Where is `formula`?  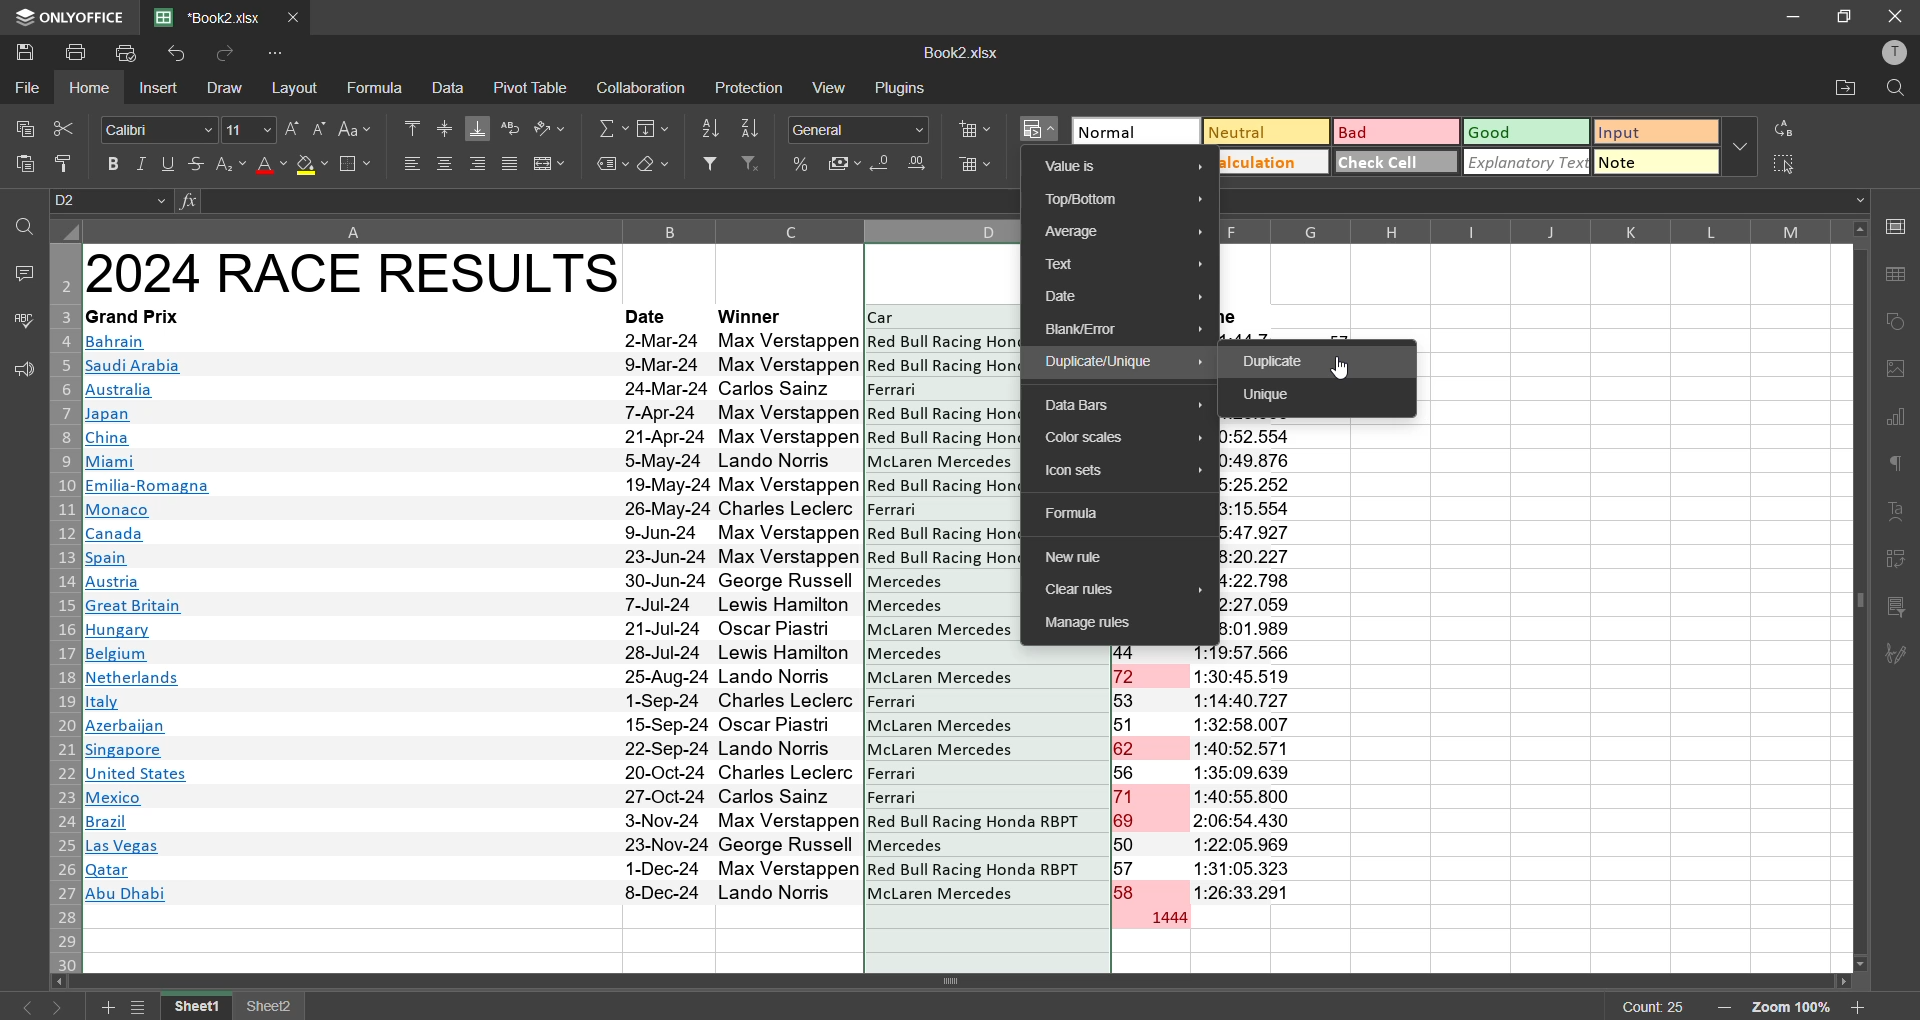
formula is located at coordinates (1092, 515).